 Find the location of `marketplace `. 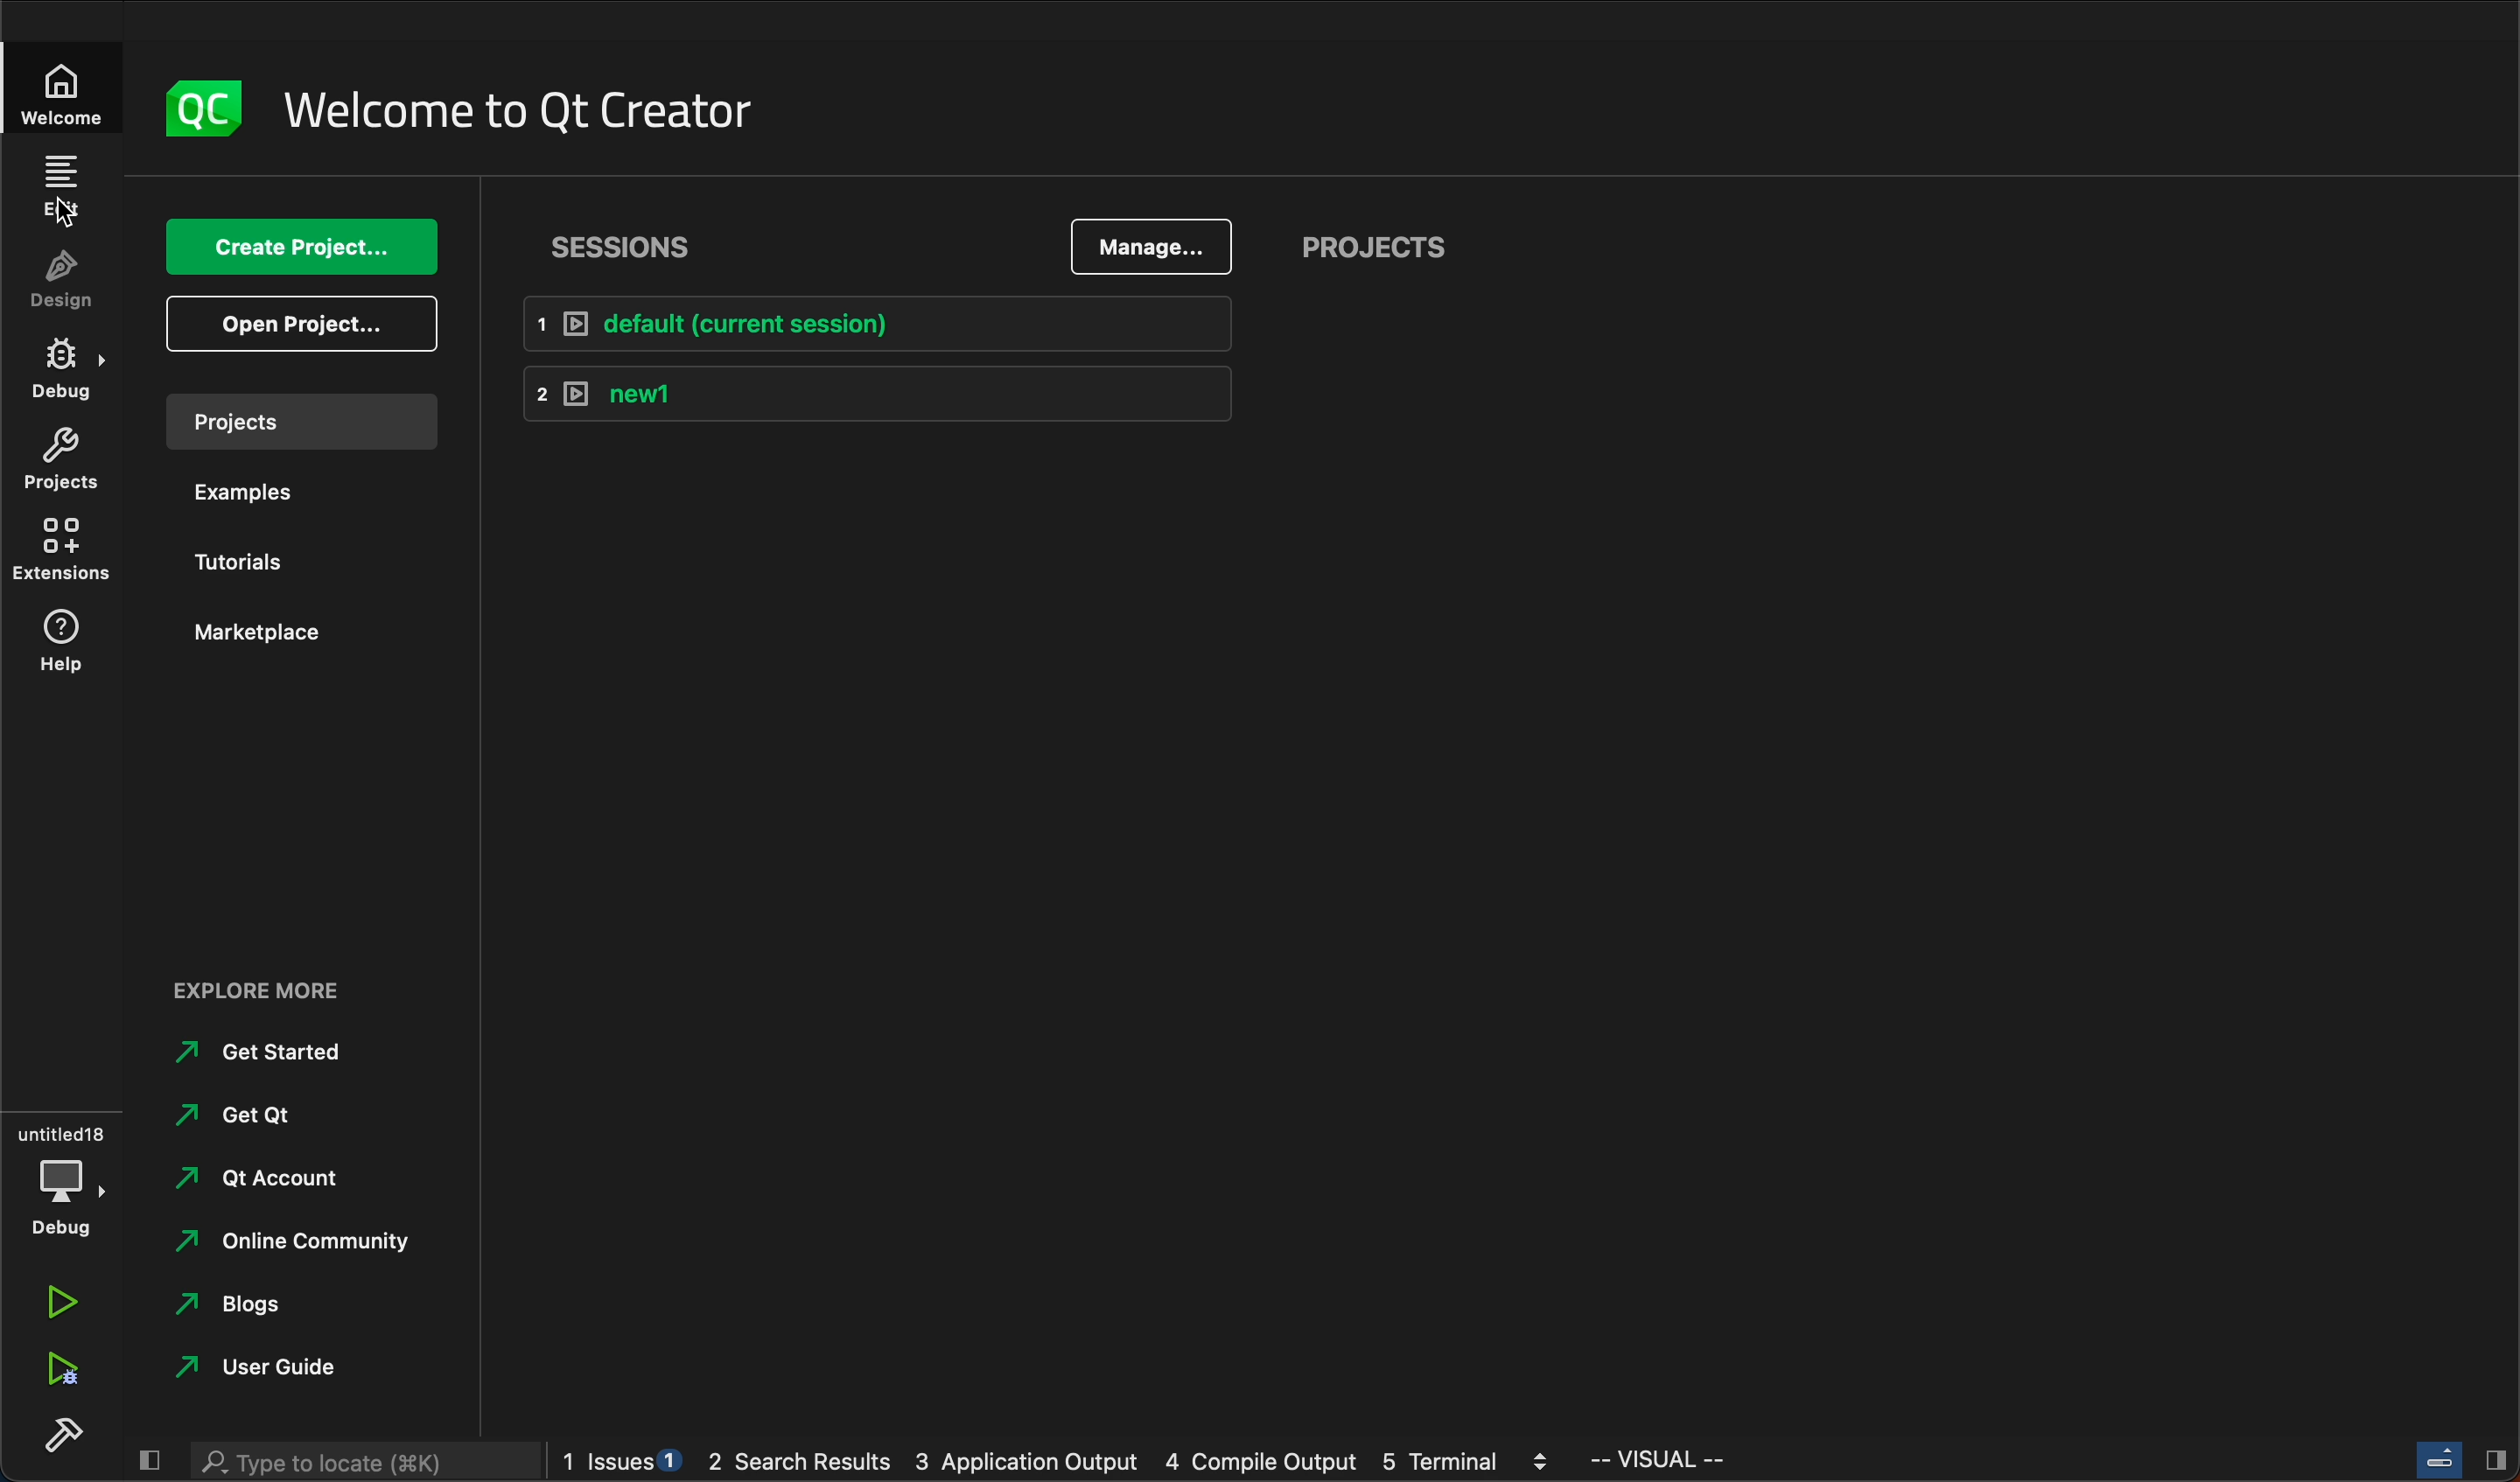

marketplace  is located at coordinates (290, 629).